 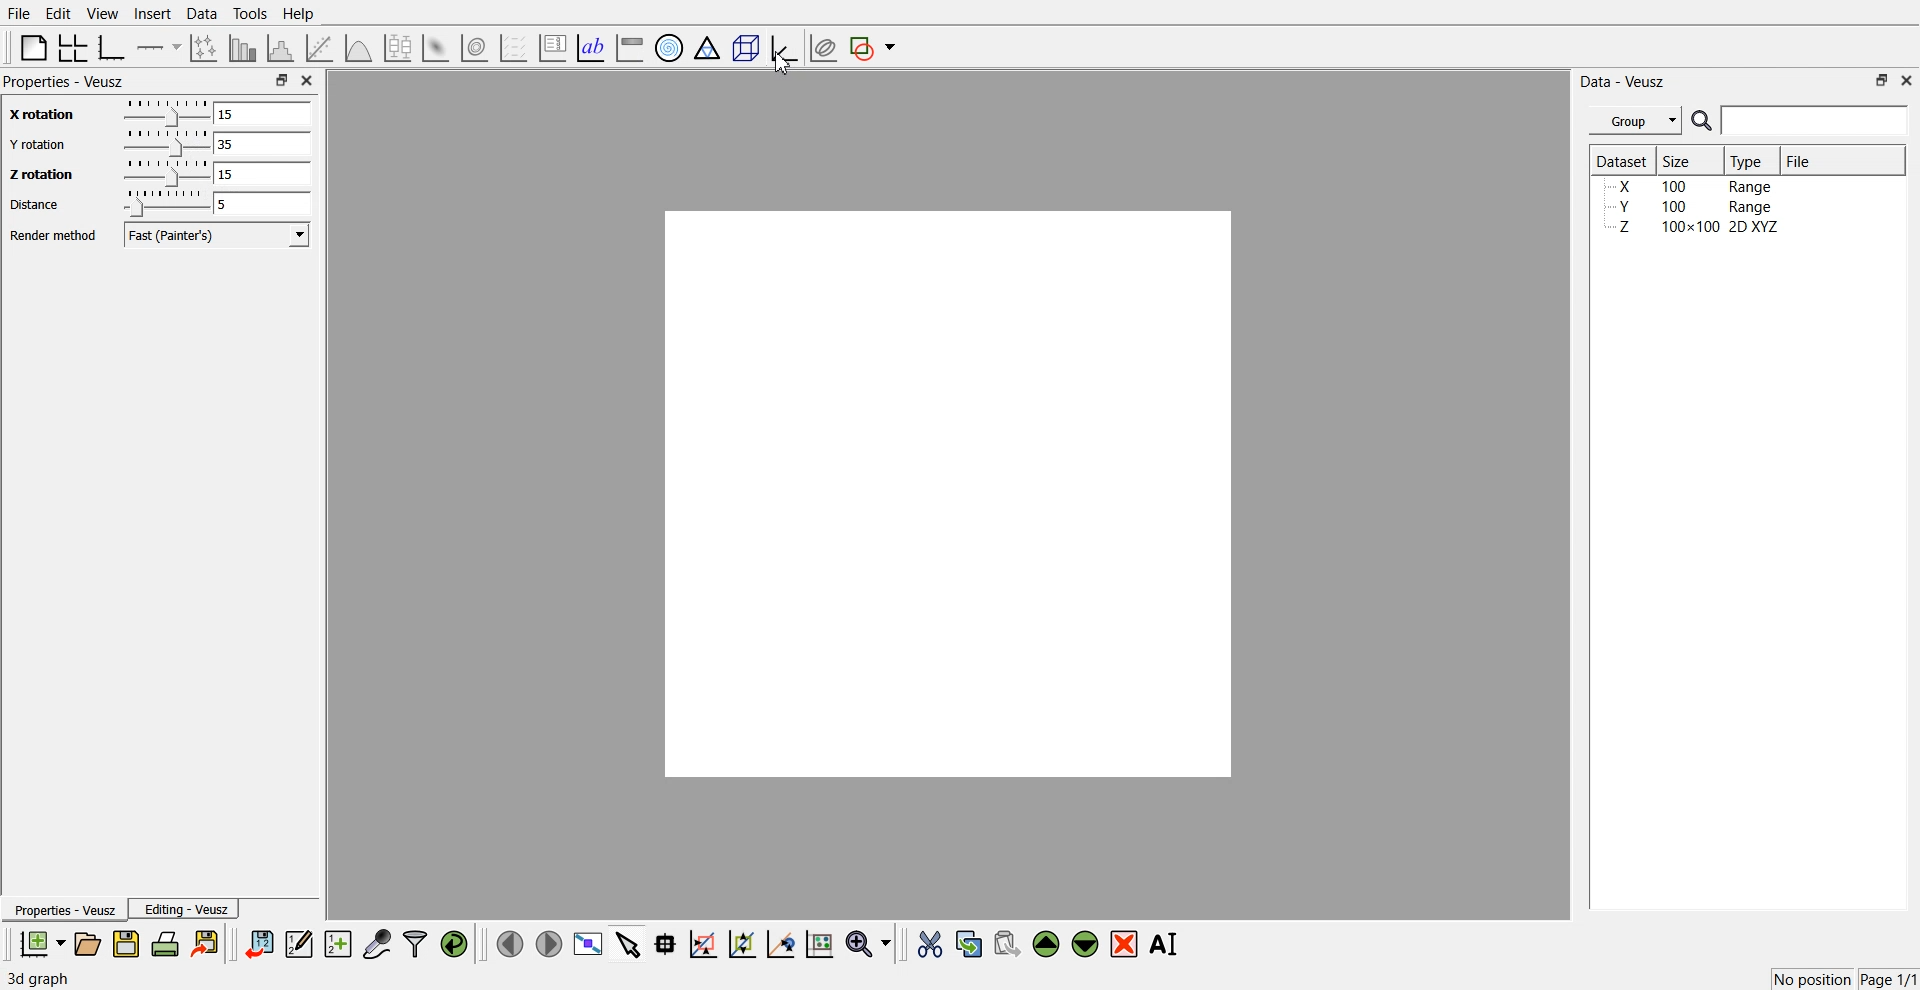 I want to click on Move to the previous page, so click(x=510, y=943).